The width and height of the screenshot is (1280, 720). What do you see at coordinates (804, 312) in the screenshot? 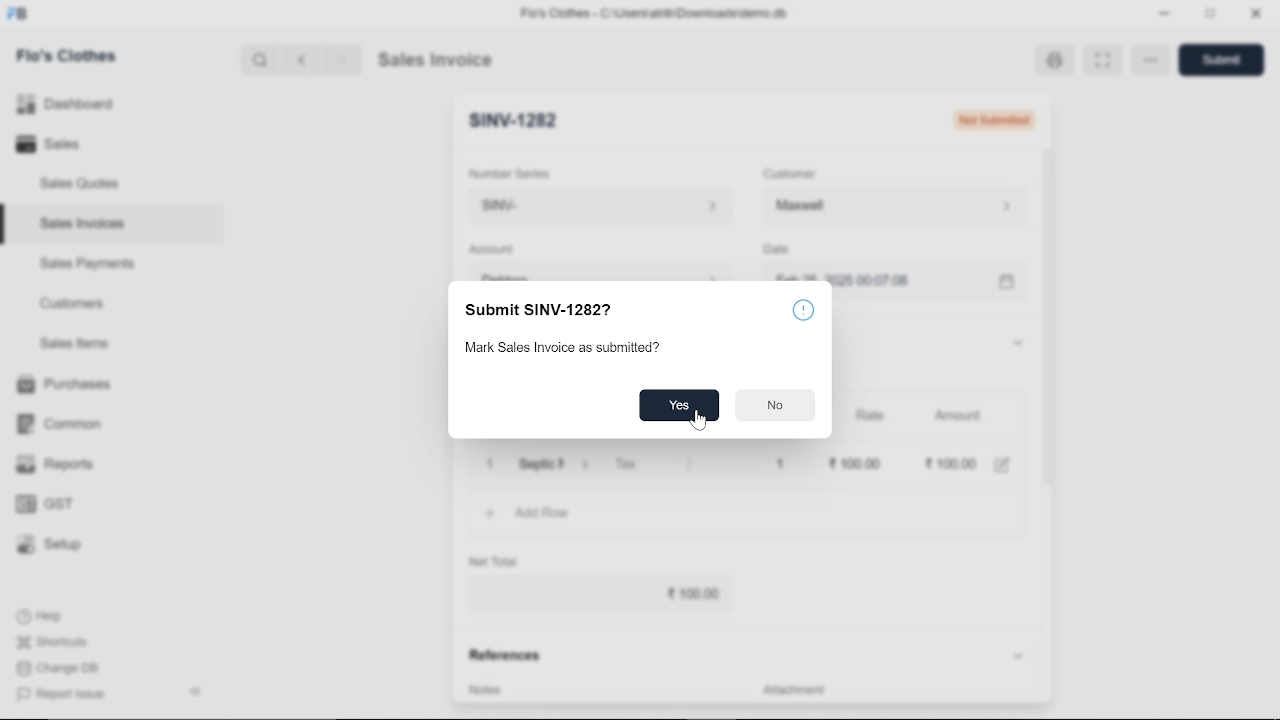
I see `info` at bounding box center [804, 312].